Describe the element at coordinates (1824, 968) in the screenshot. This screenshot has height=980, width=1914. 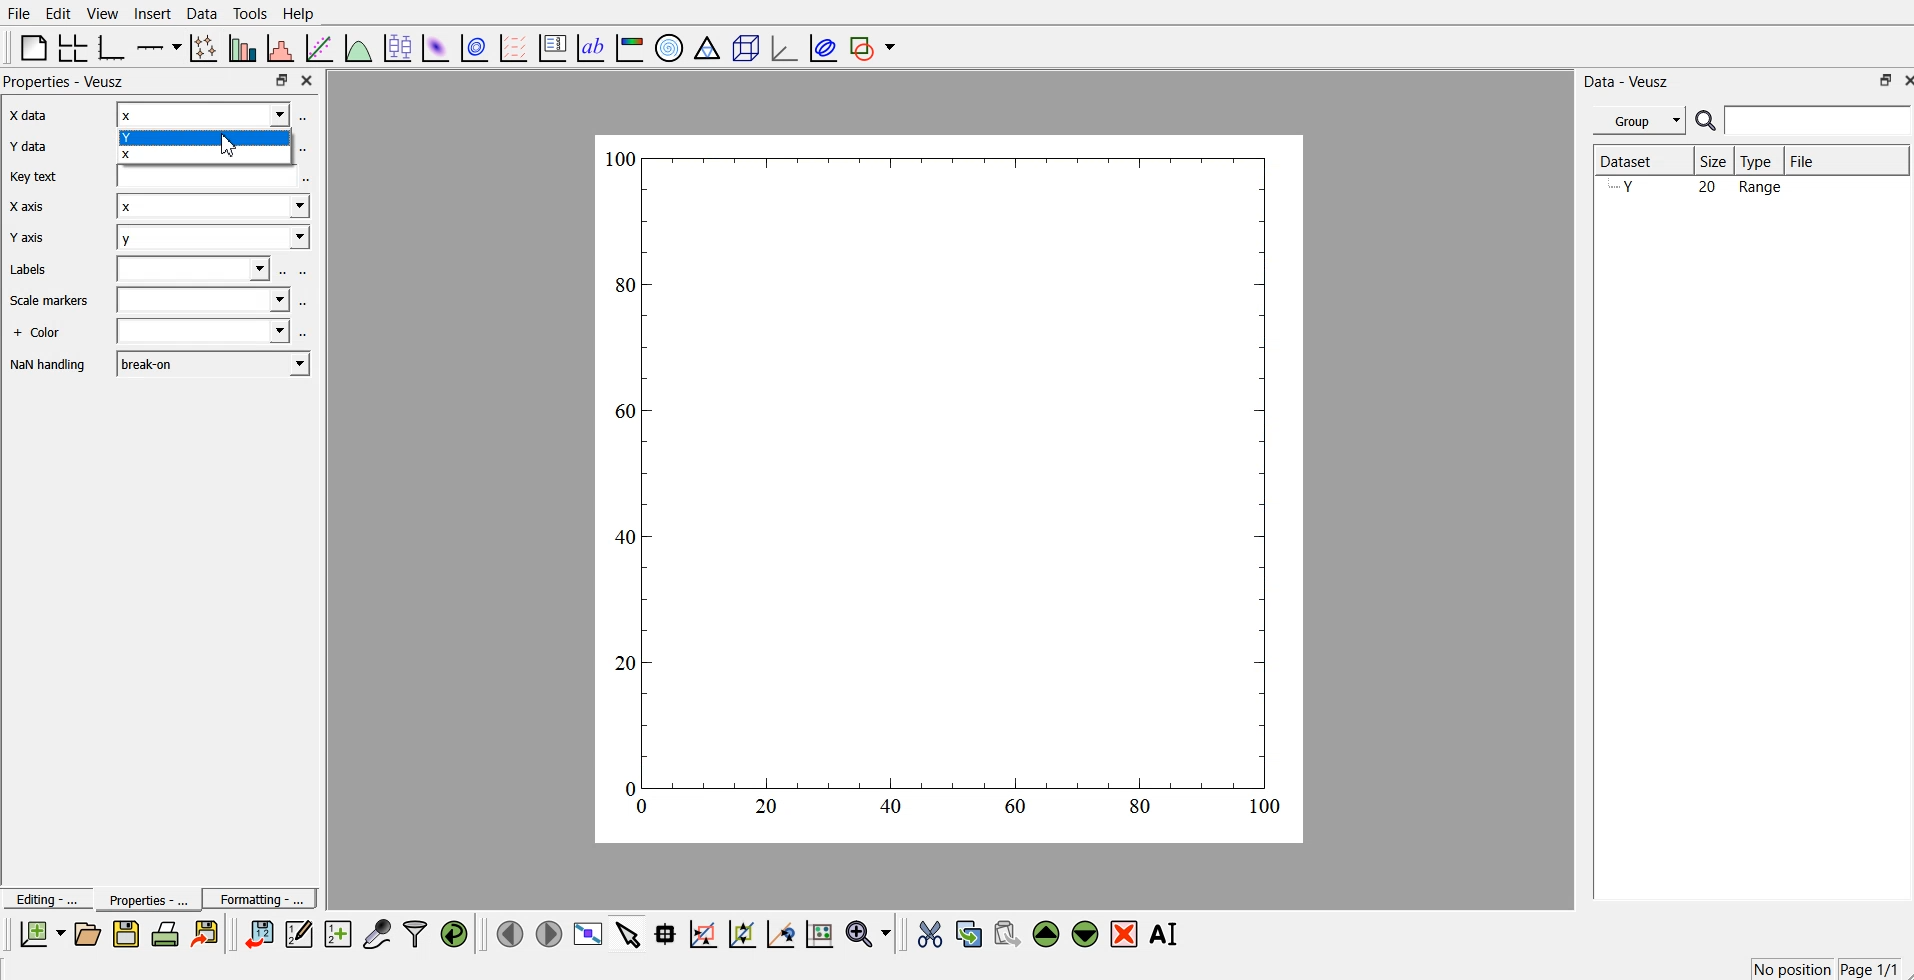
I see `No position page 1/1` at that location.